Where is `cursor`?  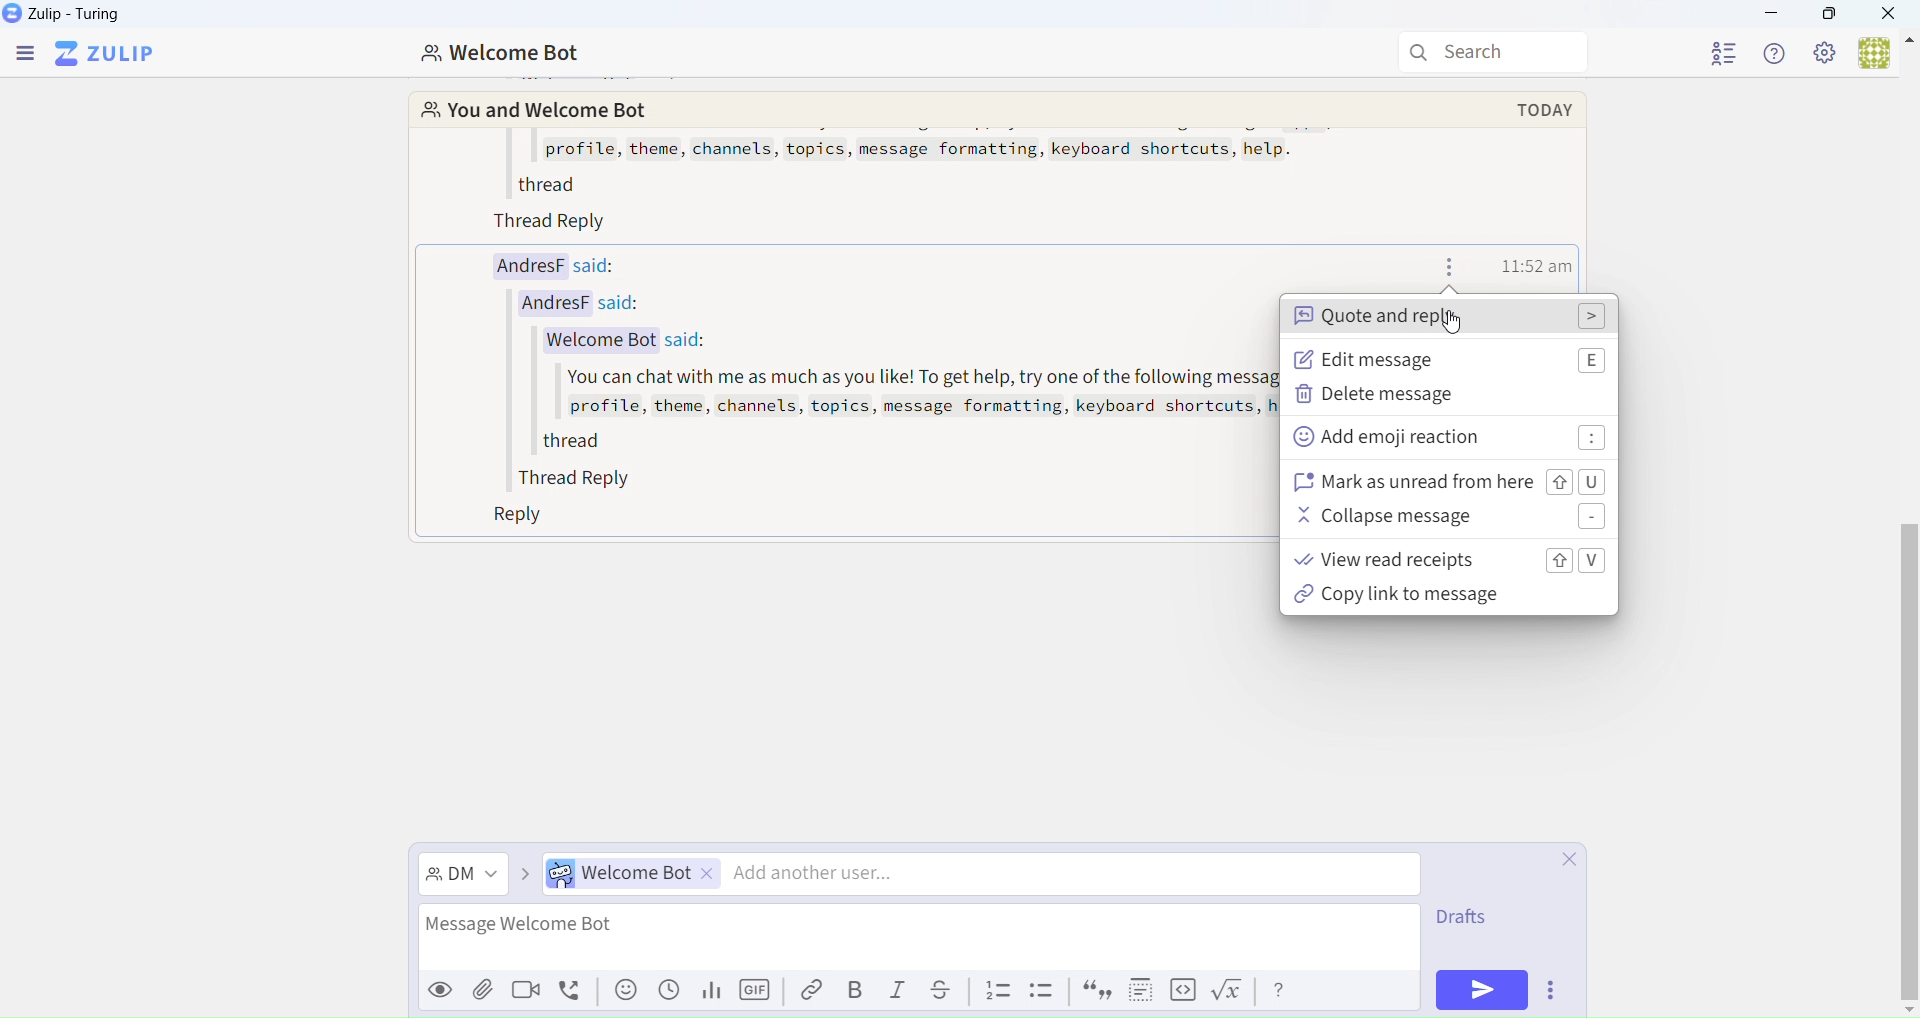
cursor is located at coordinates (1463, 327).